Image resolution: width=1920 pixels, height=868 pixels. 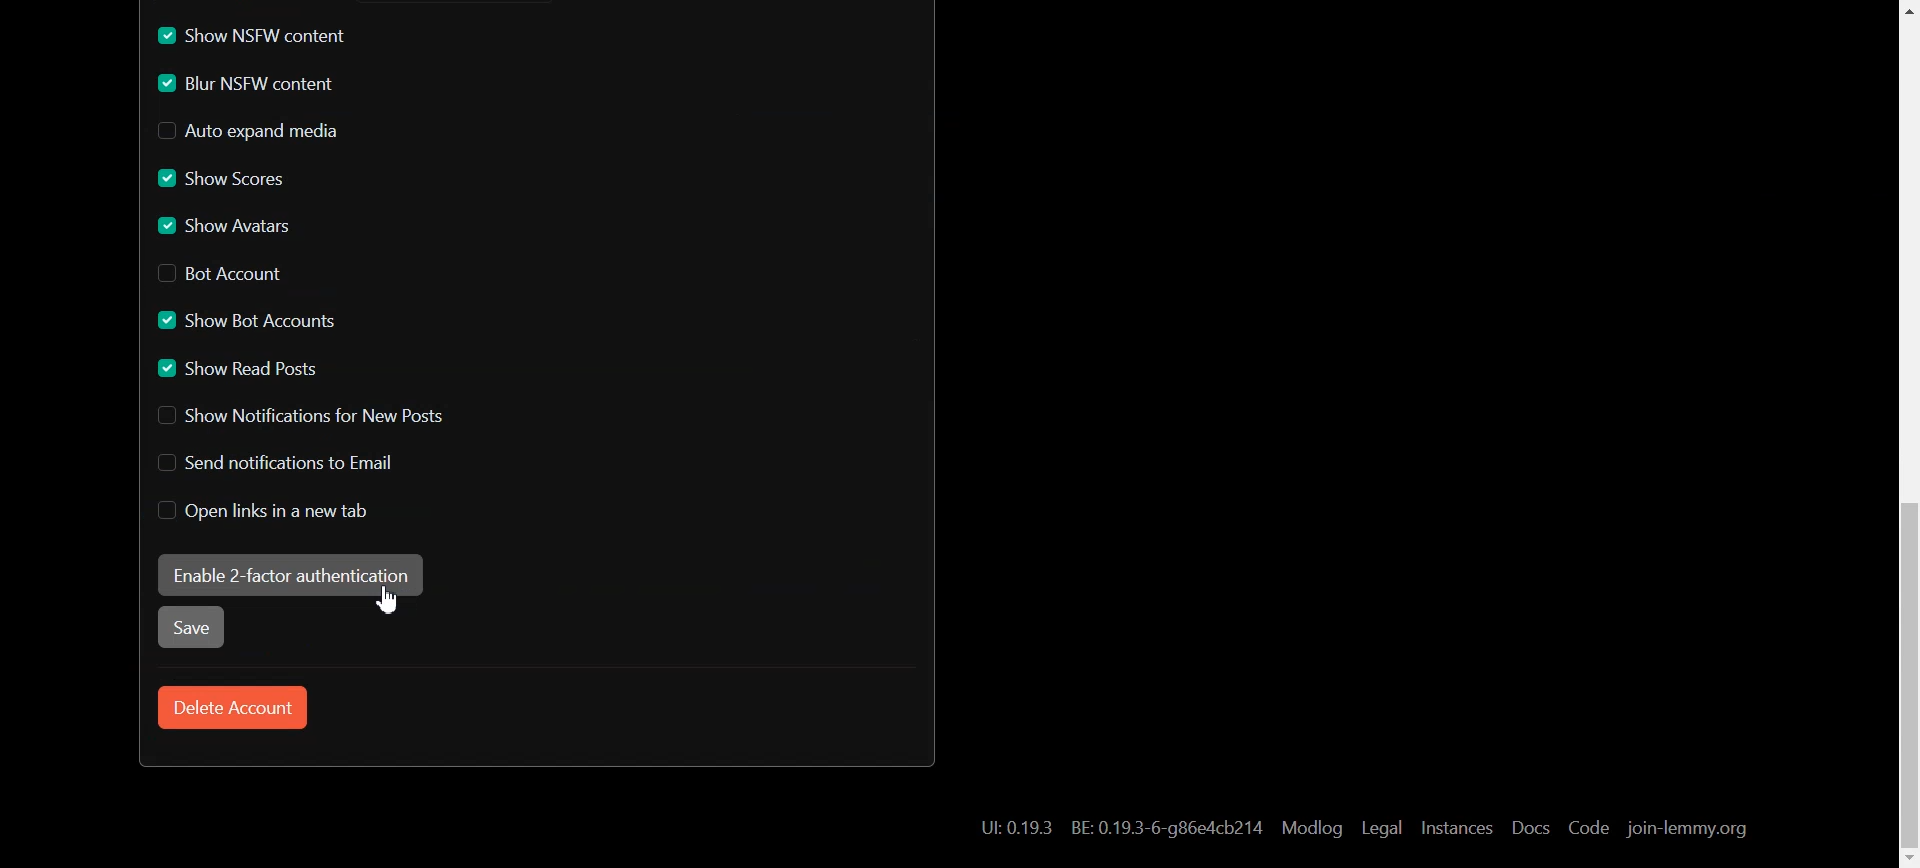 What do you see at coordinates (1686, 828) in the screenshot?
I see `join-lemmy.org` at bounding box center [1686, 828].